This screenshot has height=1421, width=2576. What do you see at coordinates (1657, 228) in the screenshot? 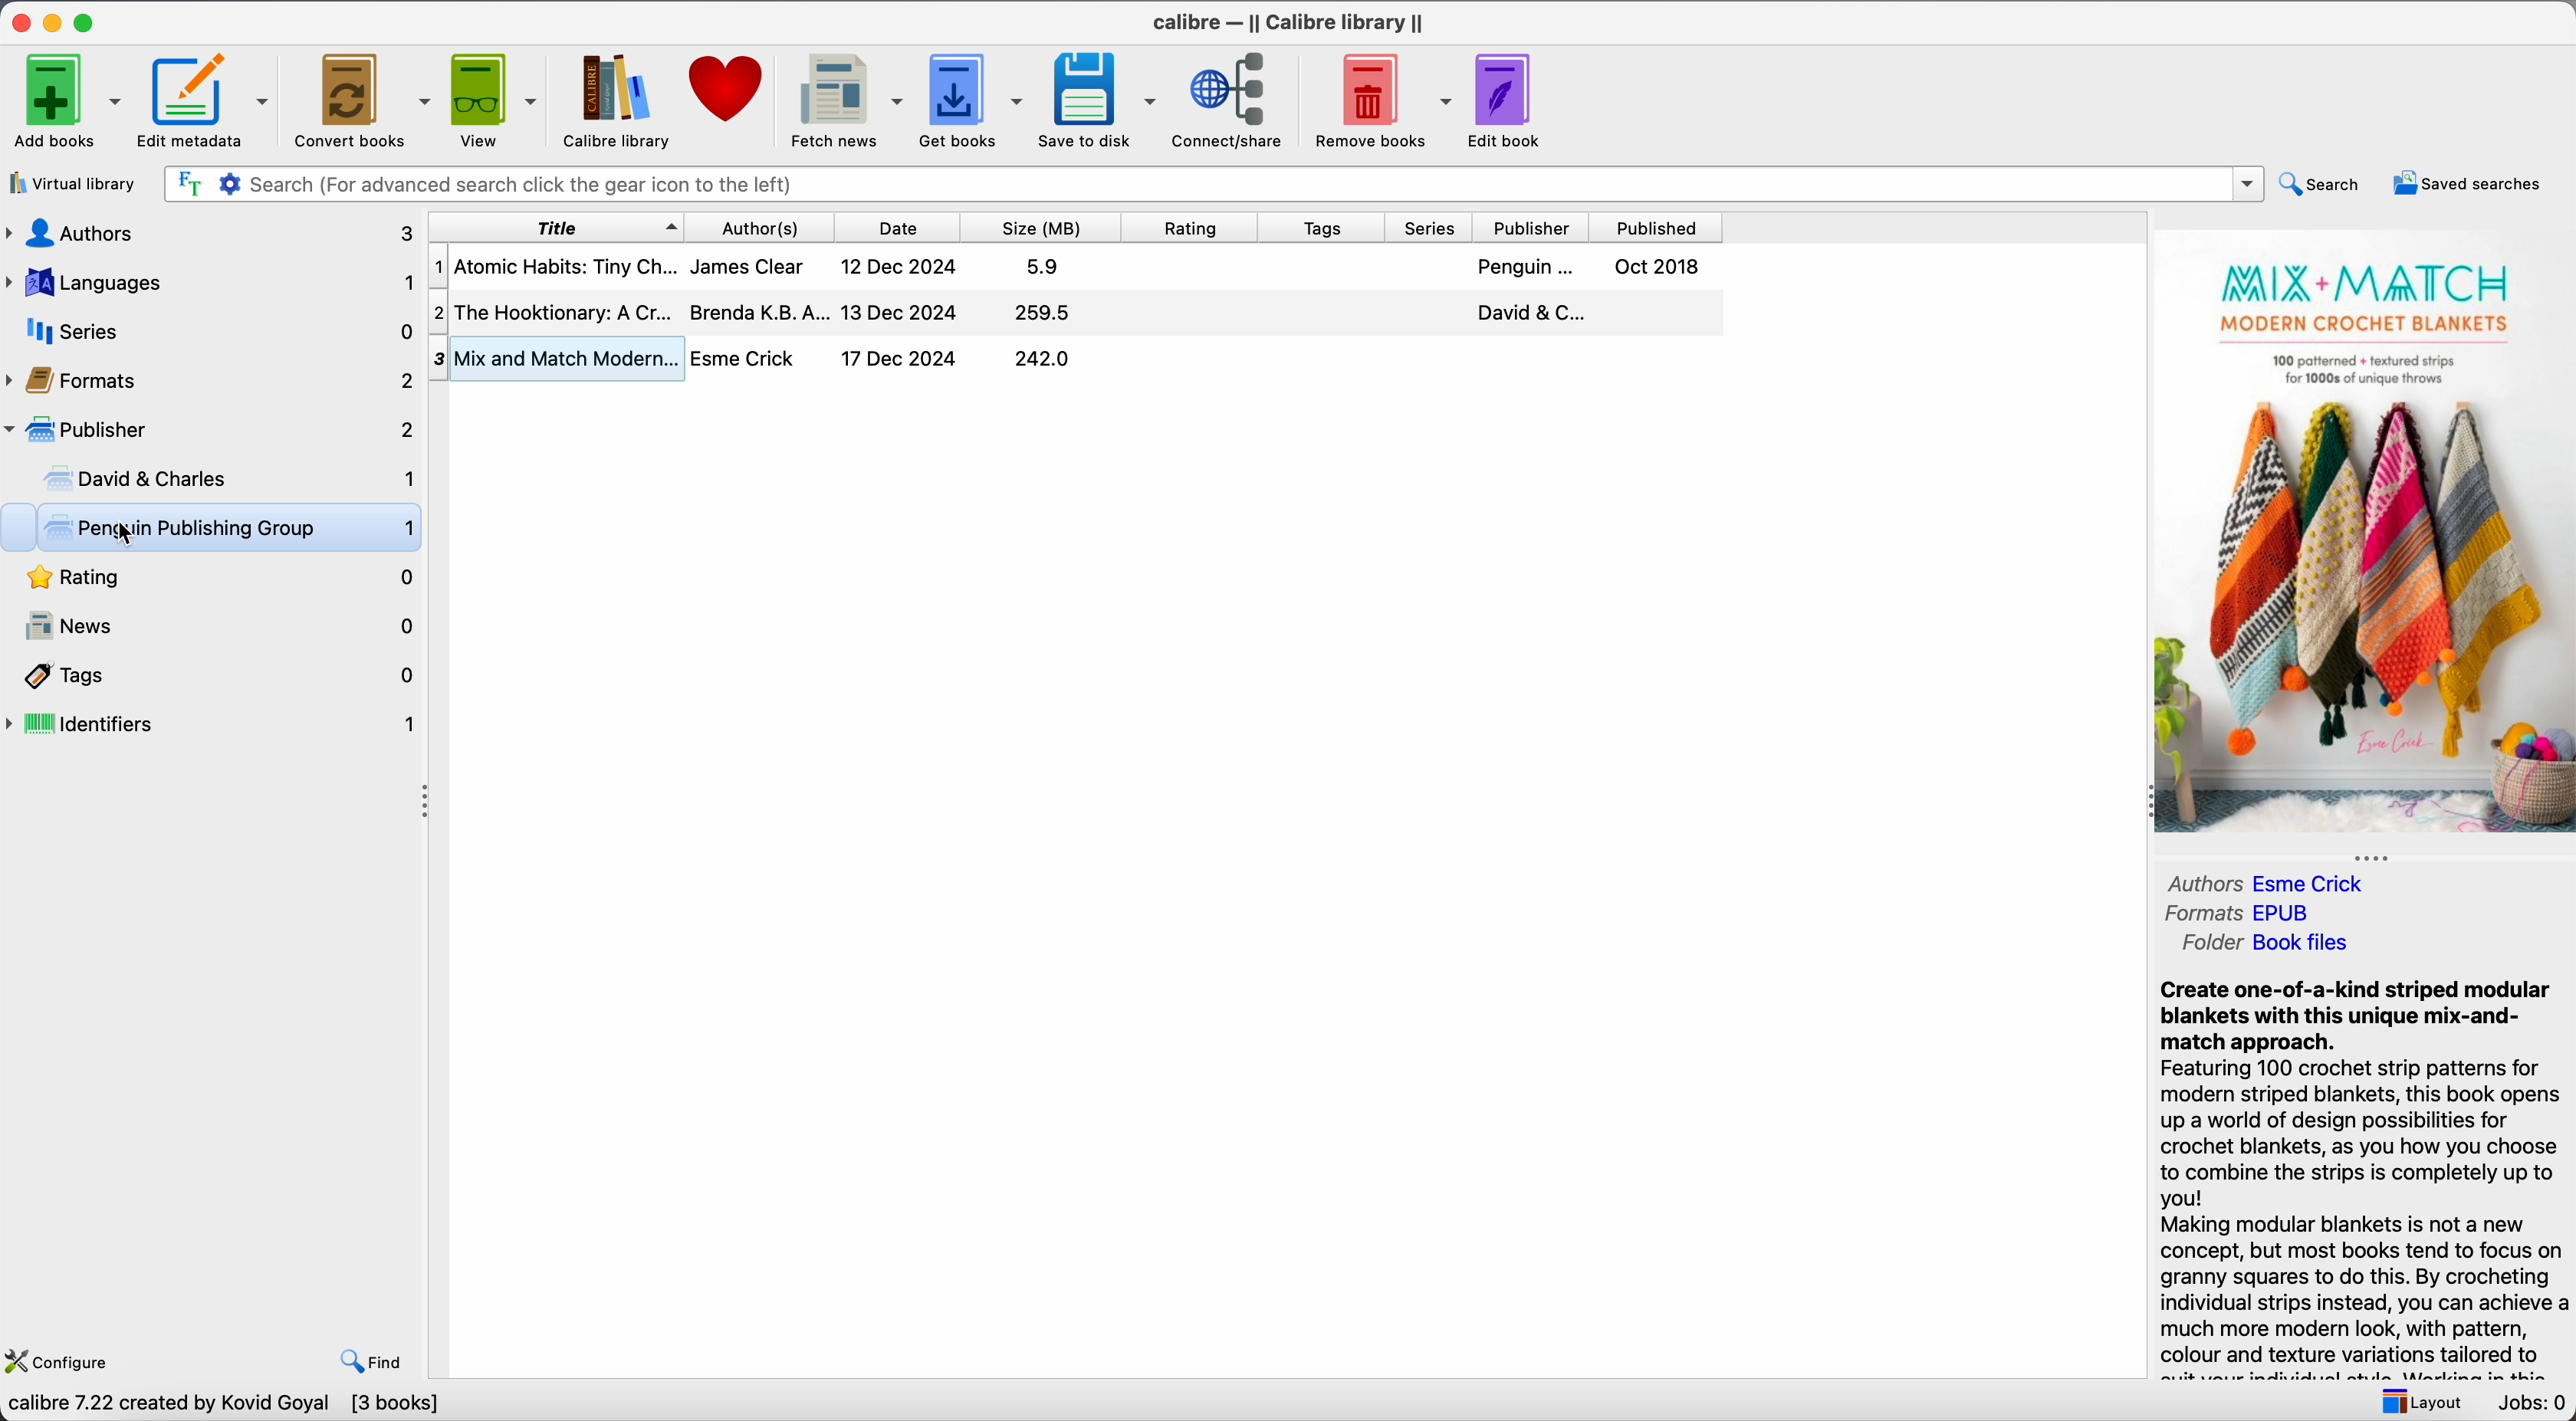
I see `published` at bounding box center [1657, 228].